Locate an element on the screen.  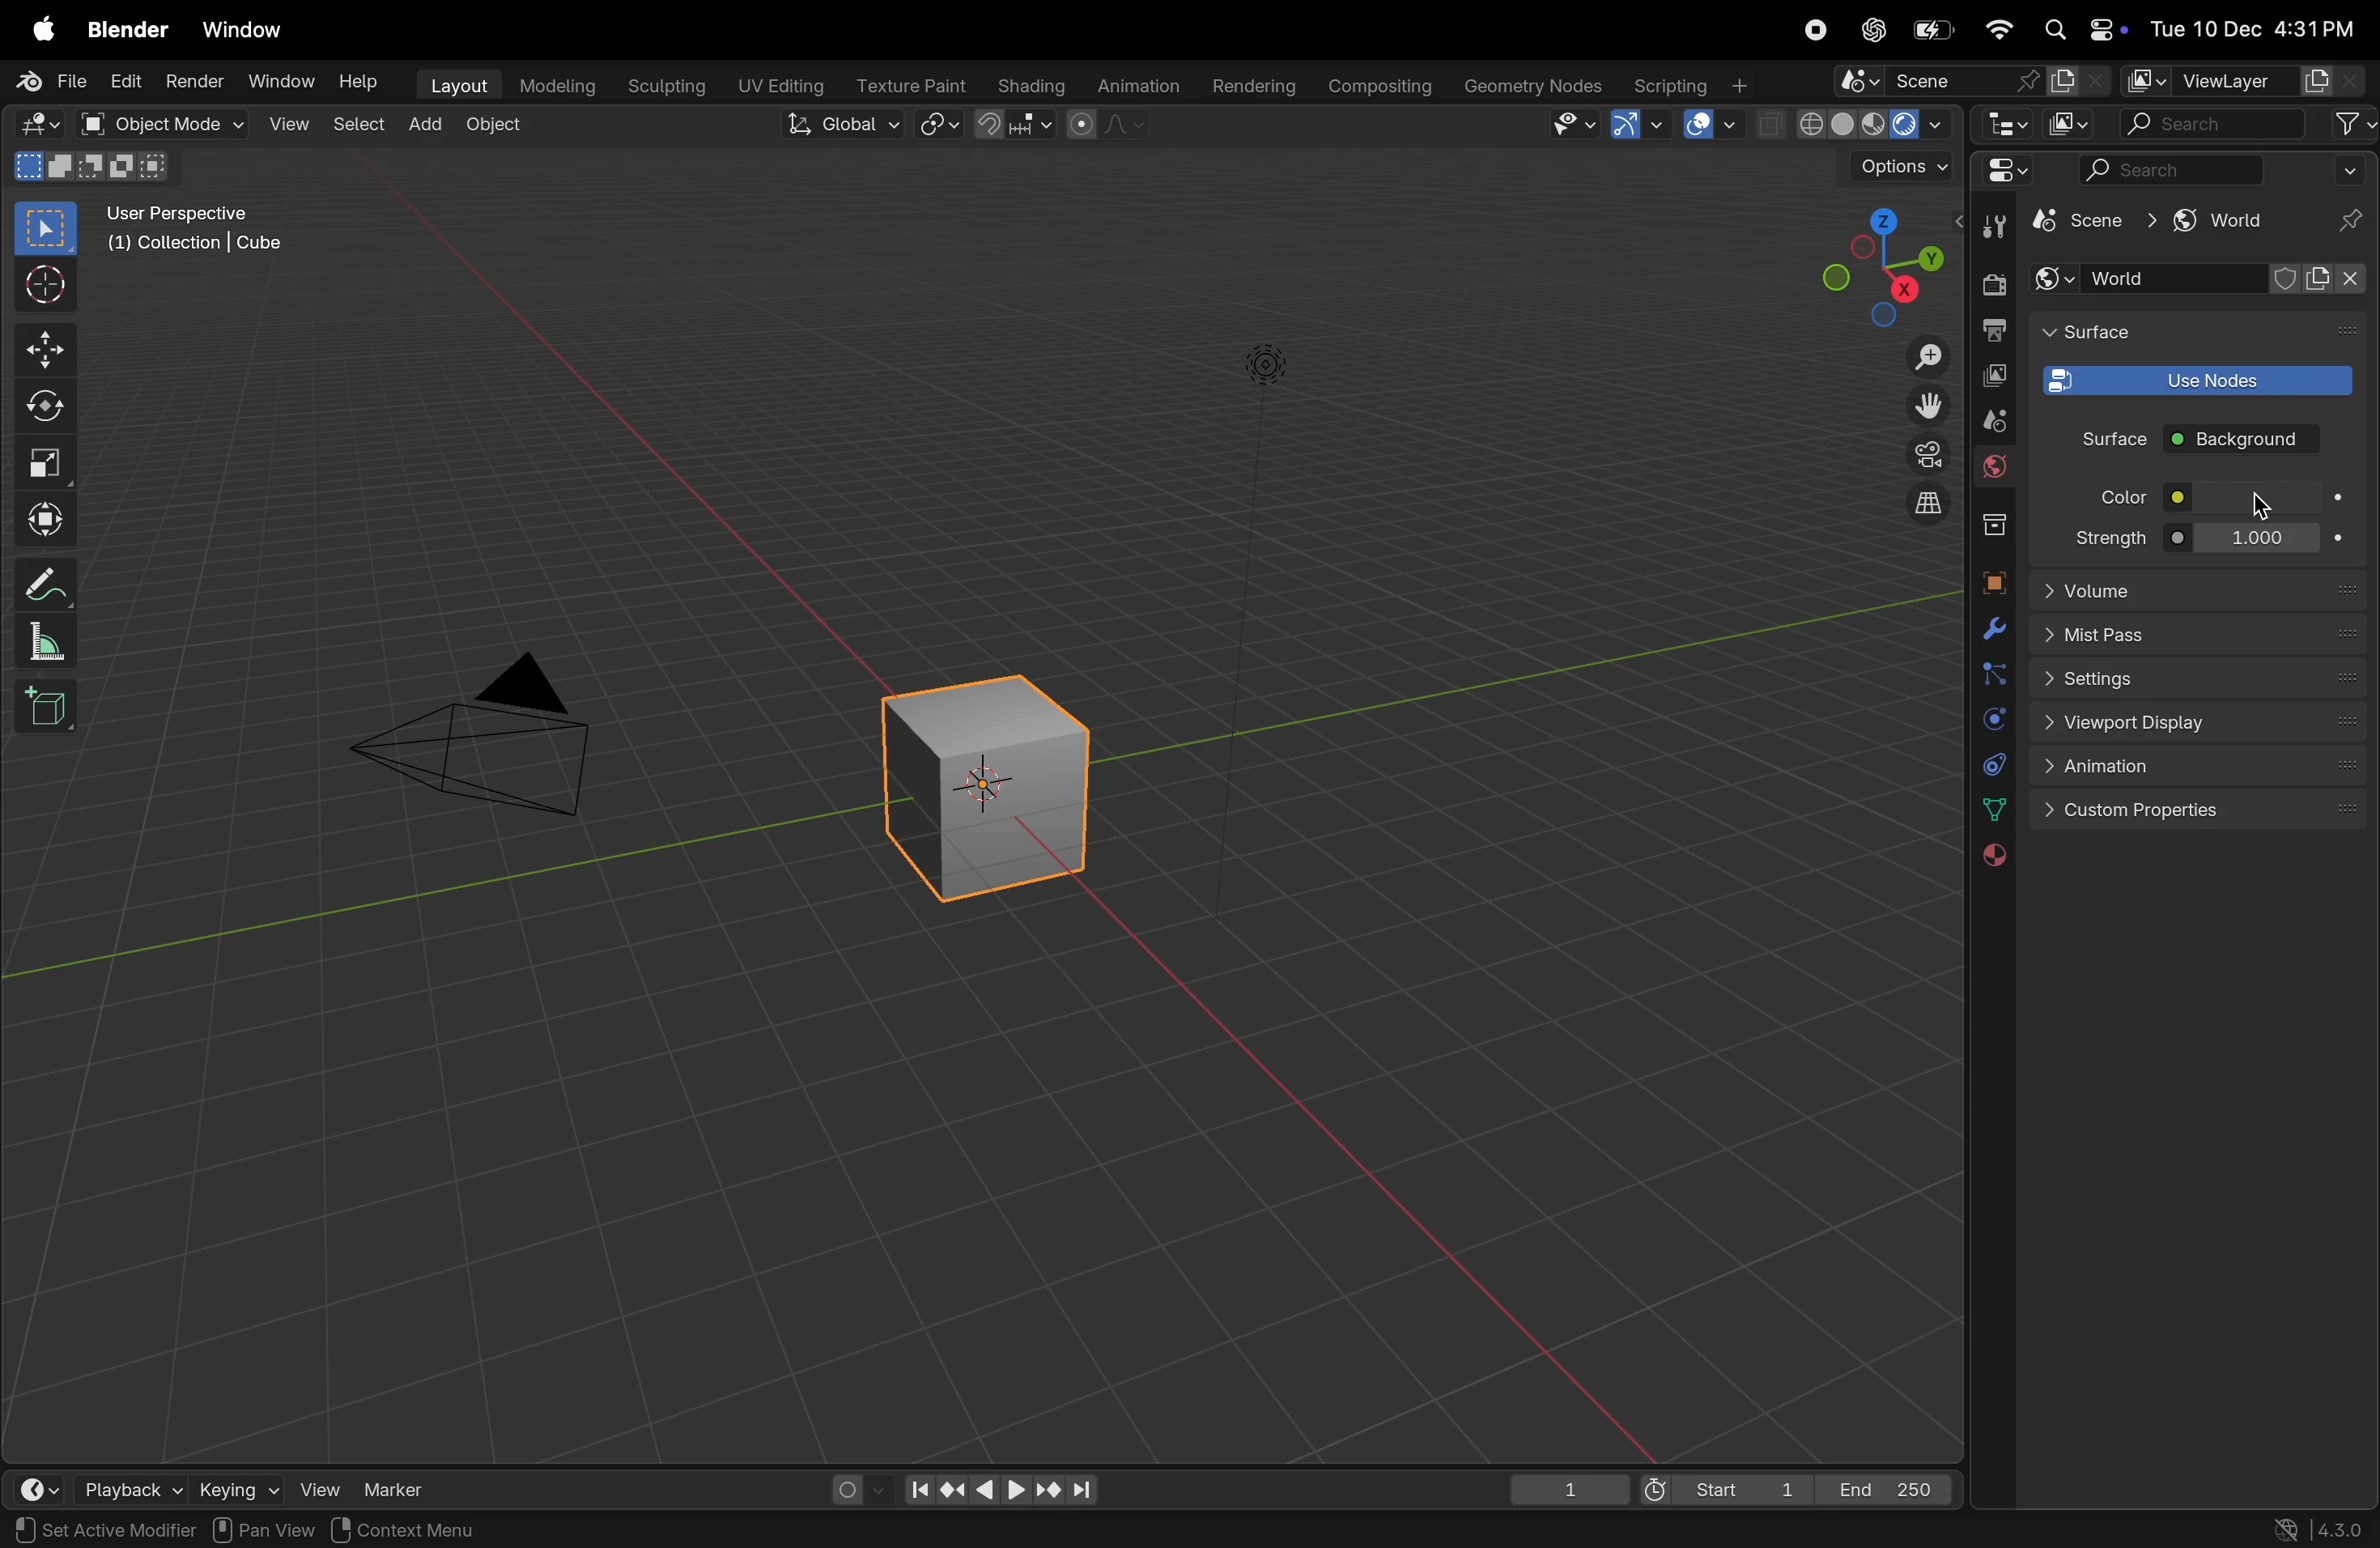
camera is located at coordinates (1916, 457).